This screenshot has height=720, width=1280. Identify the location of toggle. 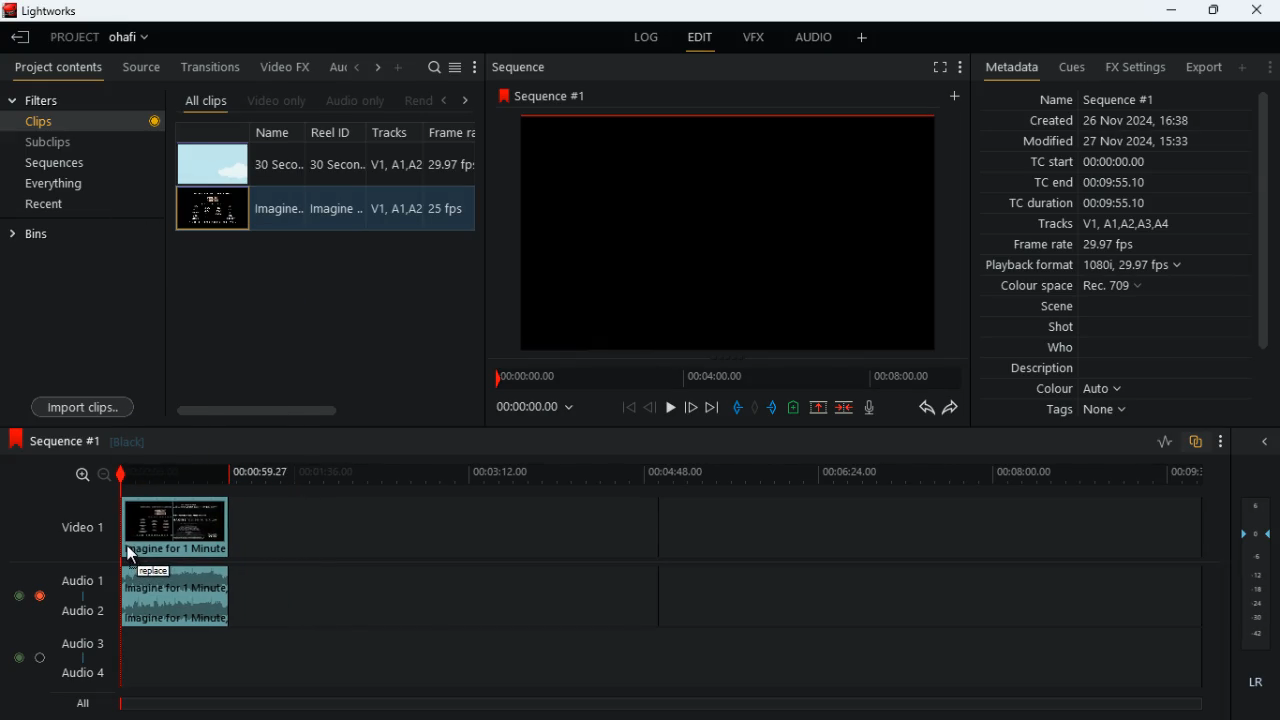
(39, 657).